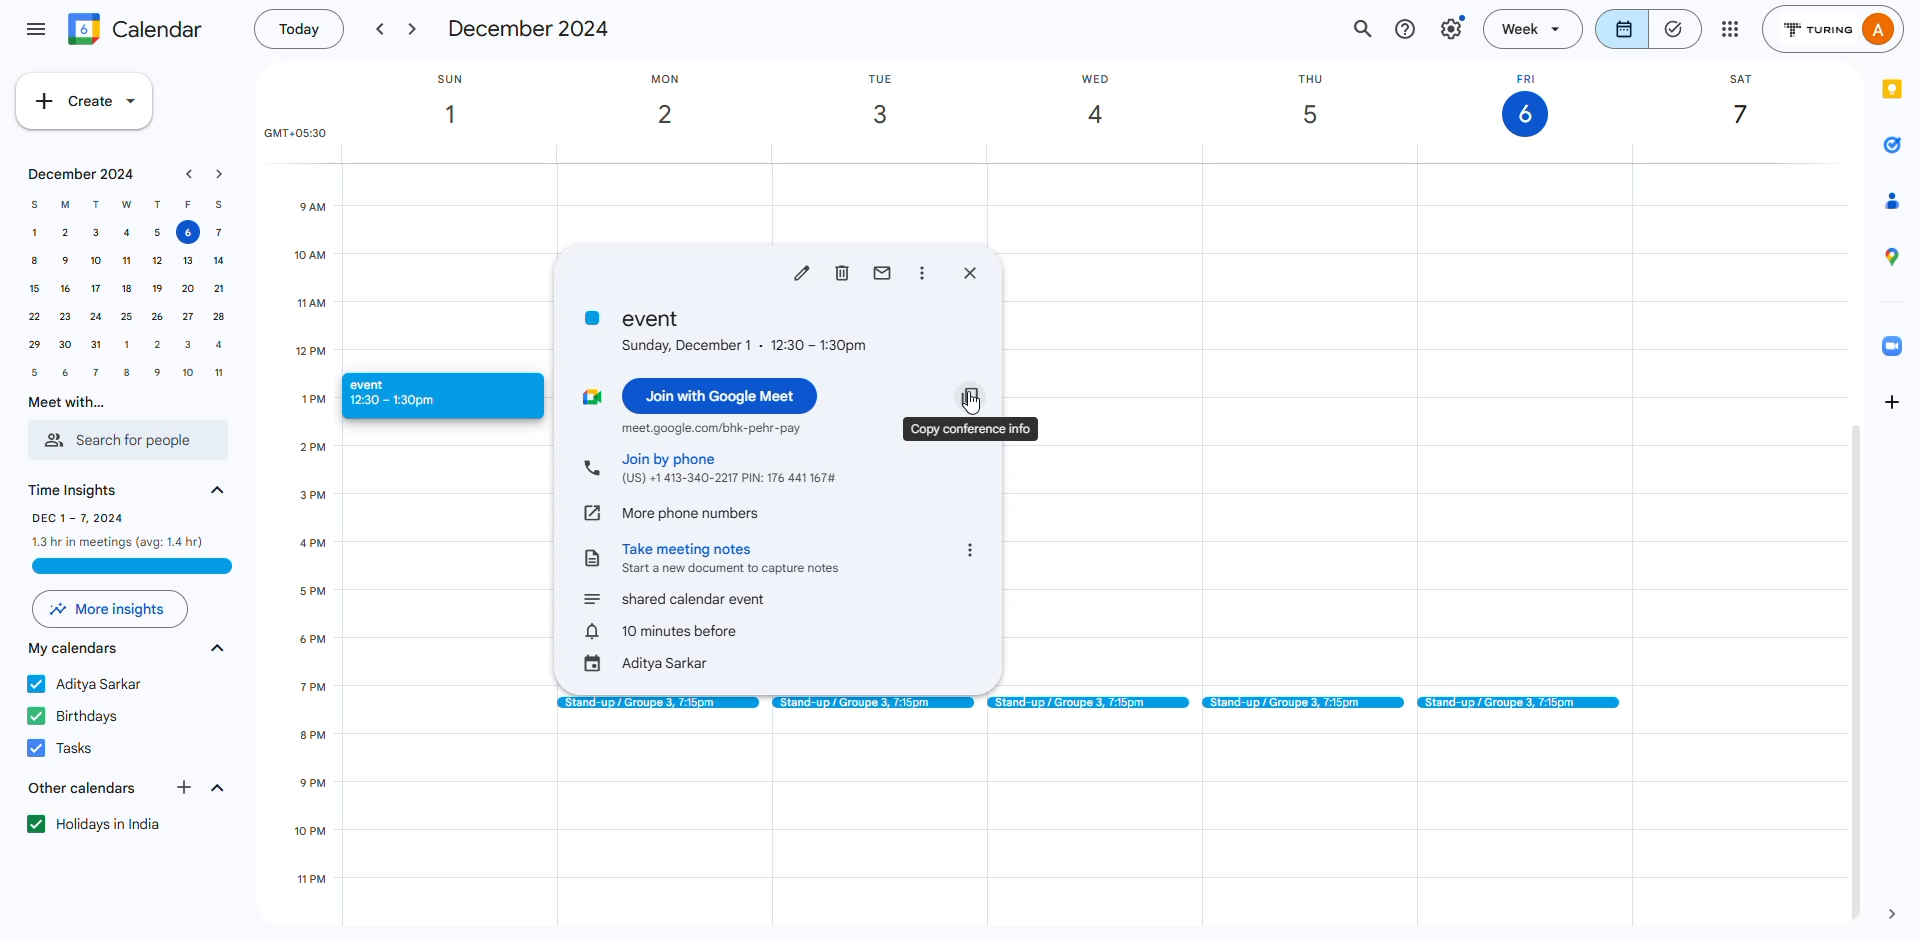  I want to click on 20, so click(188, 290).